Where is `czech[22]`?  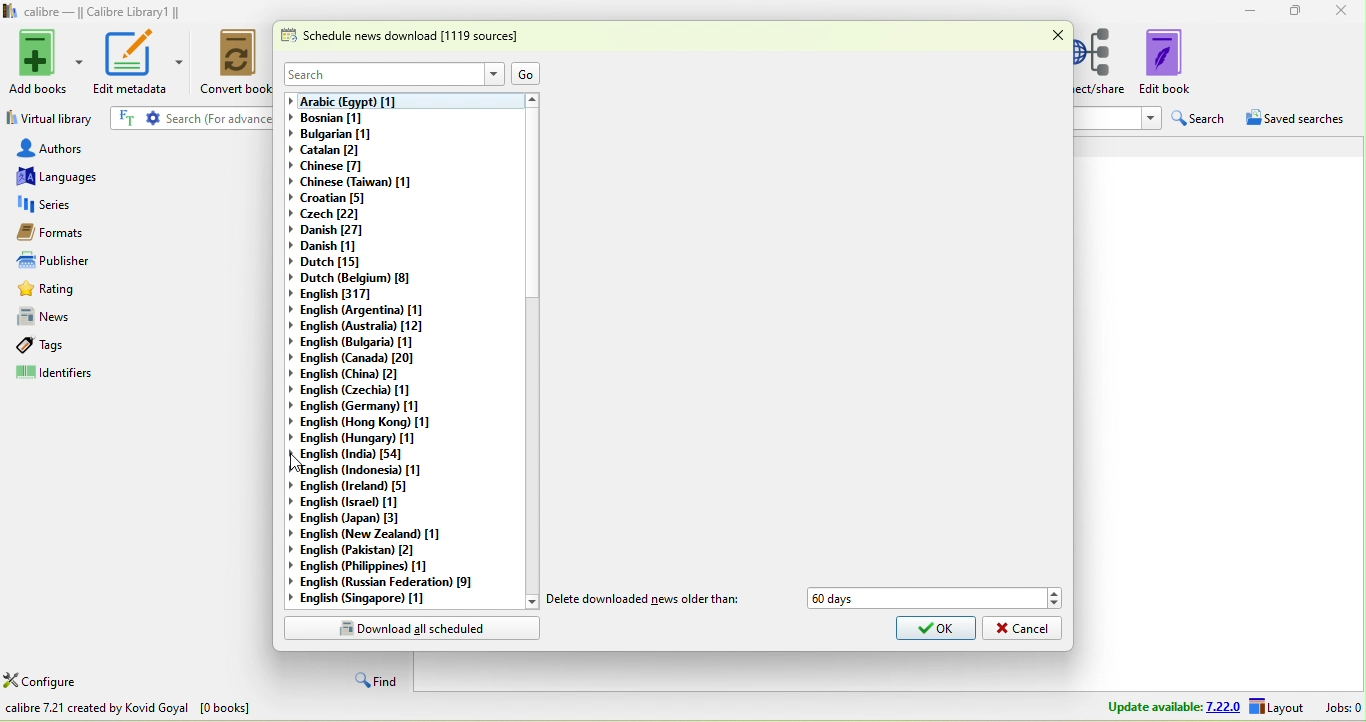
czech[22] is located at coordinates (332, 213).